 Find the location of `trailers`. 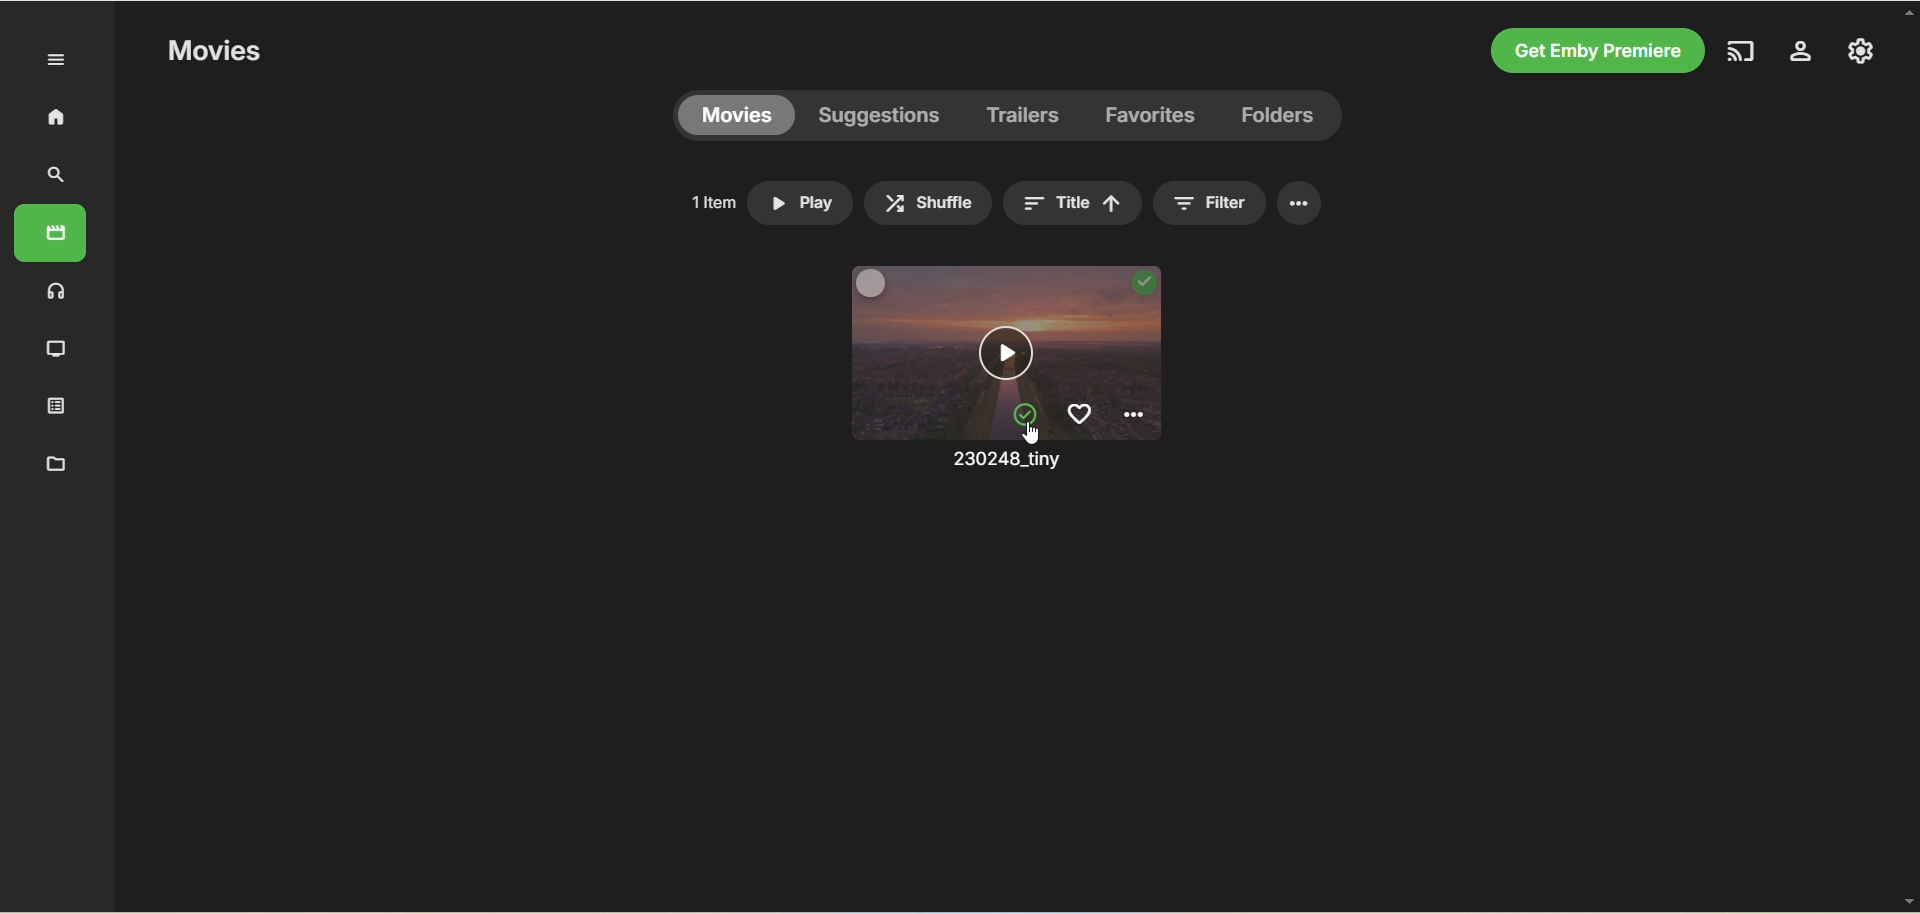

trailers is located at coordinates (1024, 114).